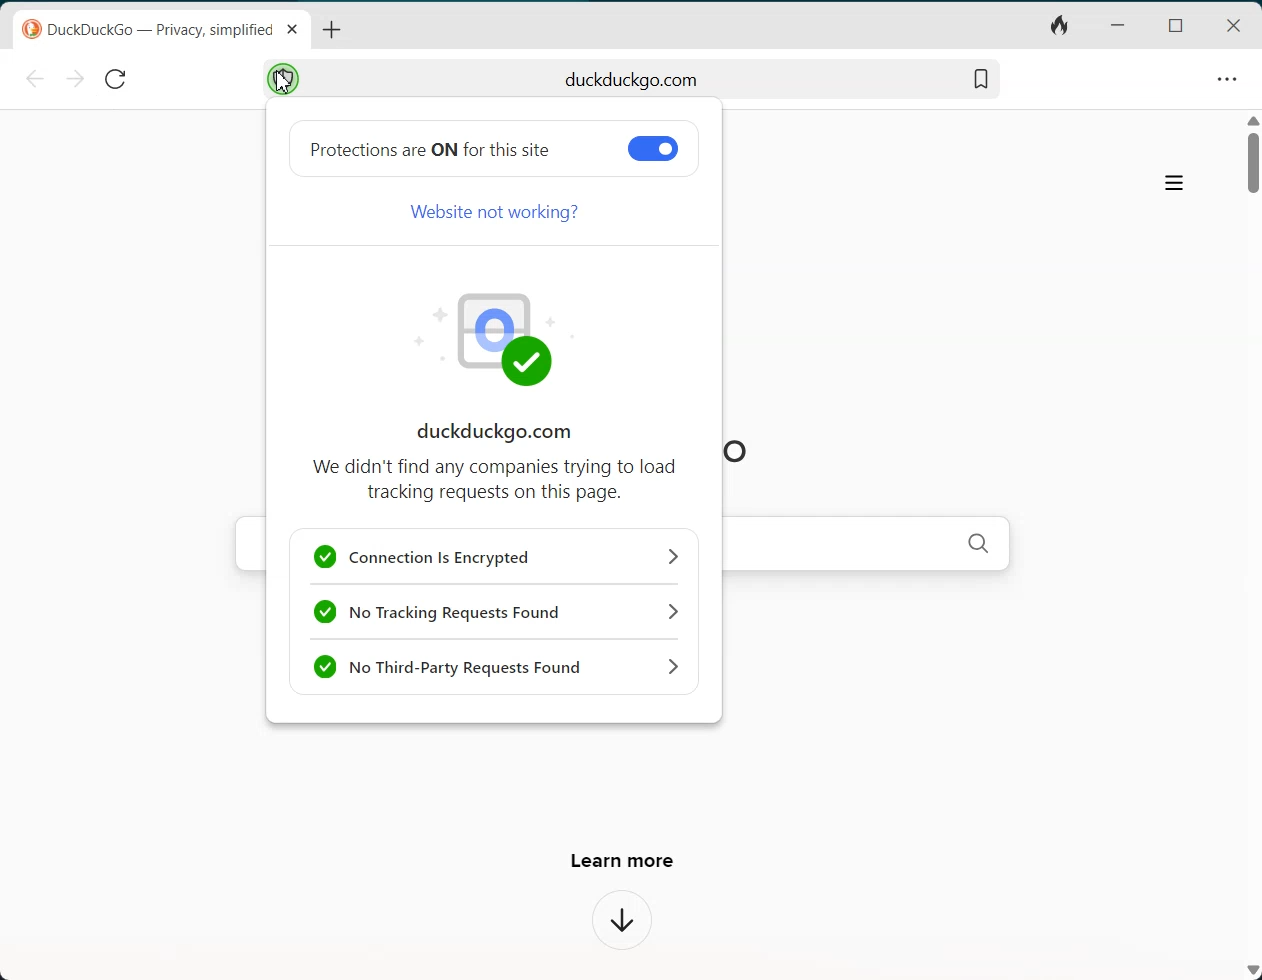 The width and height of the screenshot is (1262, 980). What do you see at coordinates (620, 854) in the screenshot?
I see `Learn more` at bounding box center [620, 854].